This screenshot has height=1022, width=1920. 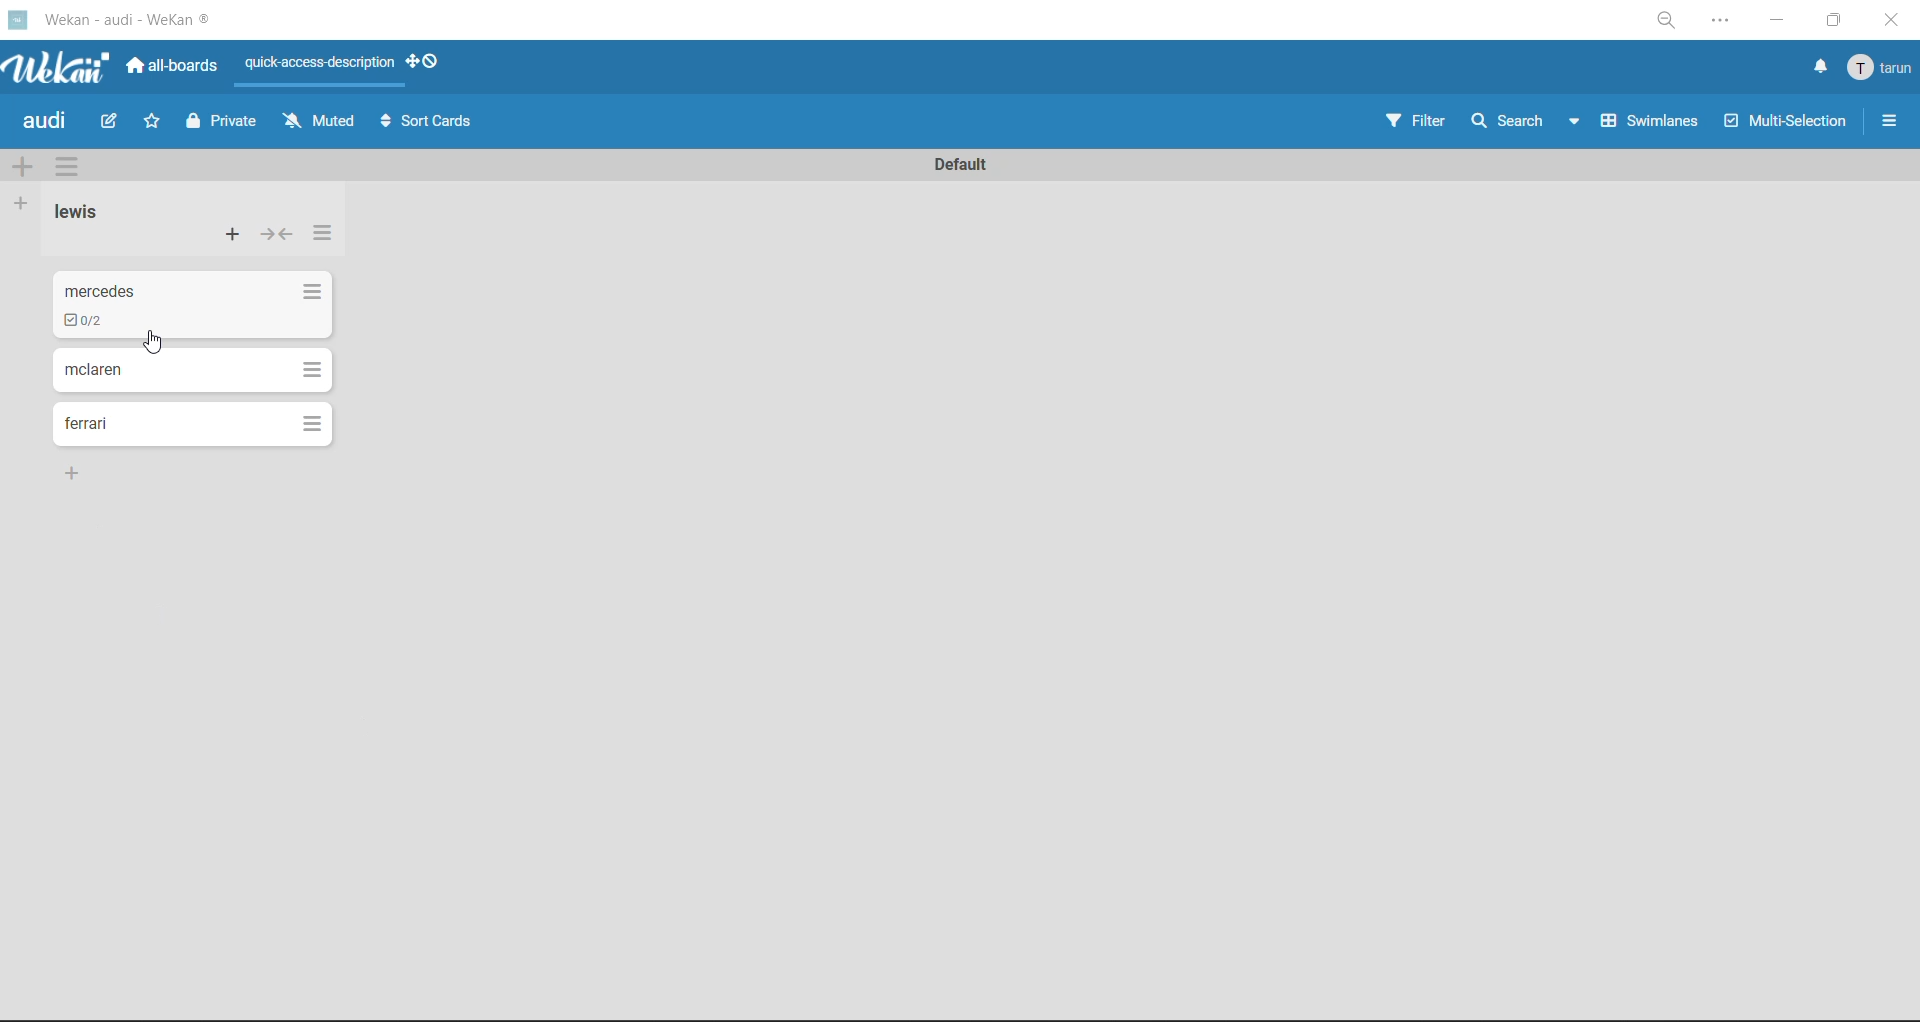 I want to click on show desktop drag handles, so click(x=429, y=64).